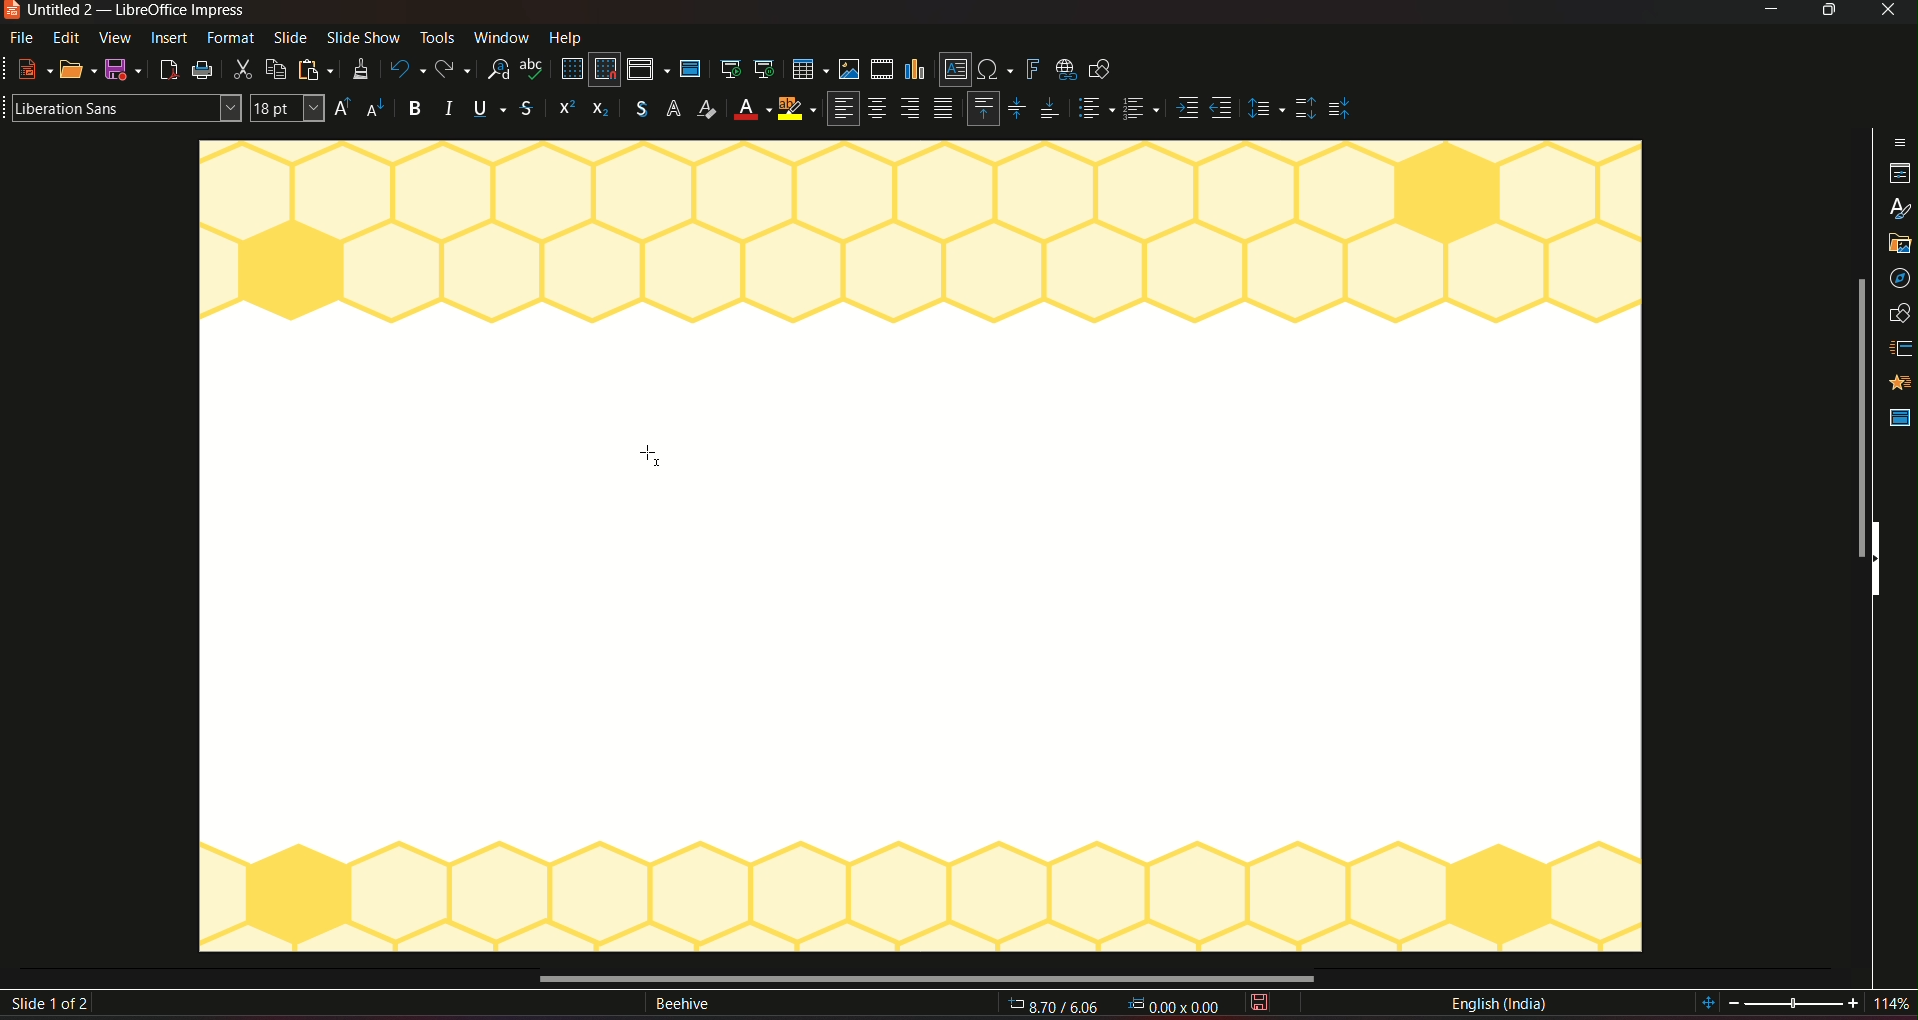  Describe the element at coordinates (764, 70) in the screenshot. I see `start from current slide` at that location.